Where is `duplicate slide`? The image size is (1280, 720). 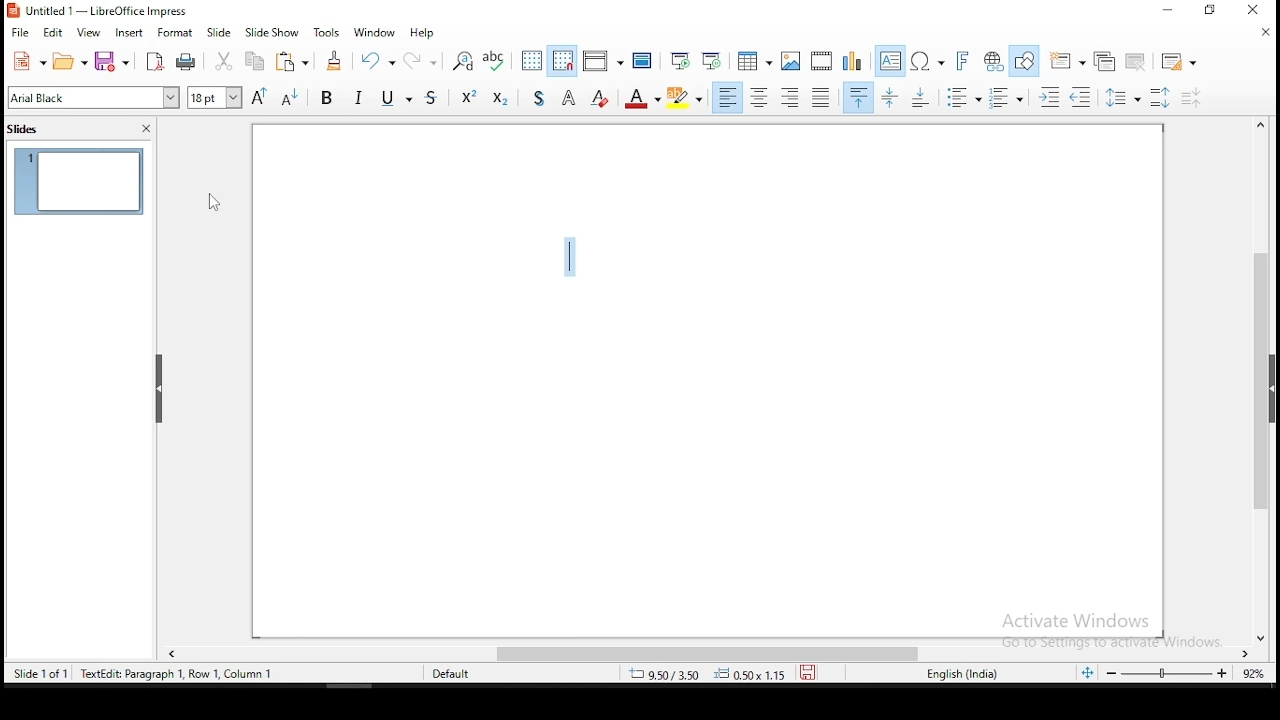 duplicate slide is located at coordinates (1108, 60).